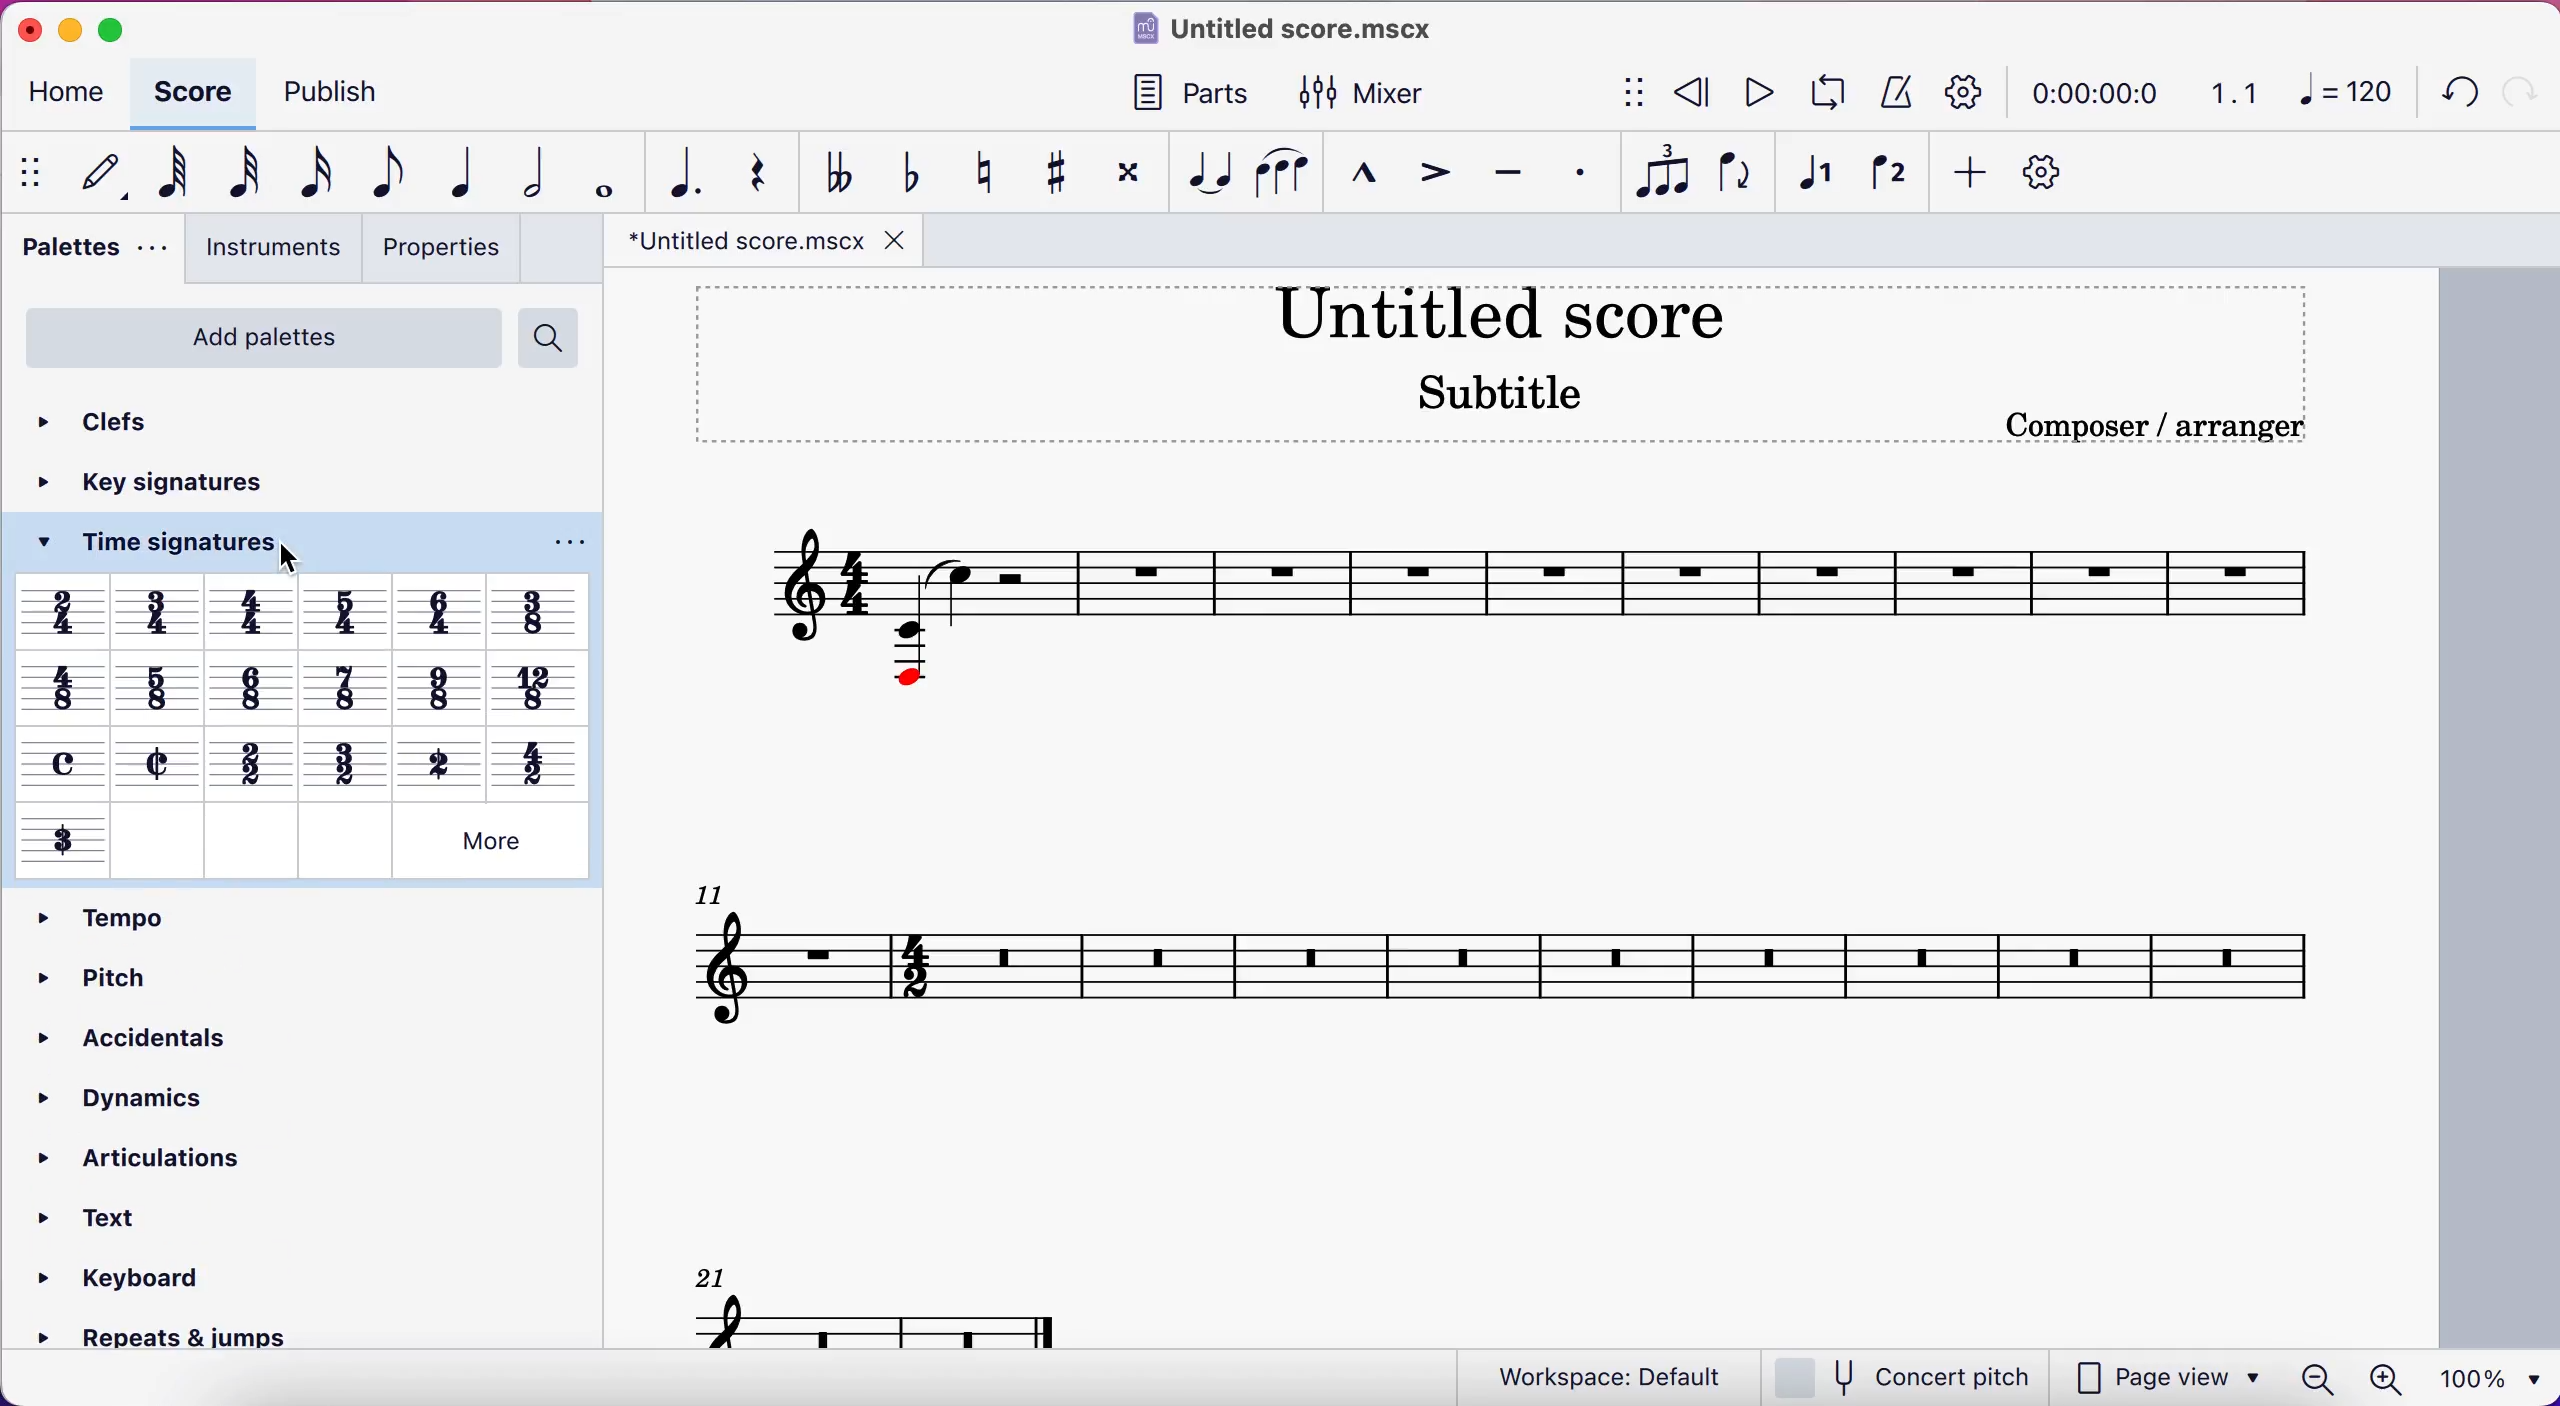 The height and width of the screenshot is (1406, 2560). Describe the element at coordinates (1898, 93) in the screenshot. I see `metronome` at that location.